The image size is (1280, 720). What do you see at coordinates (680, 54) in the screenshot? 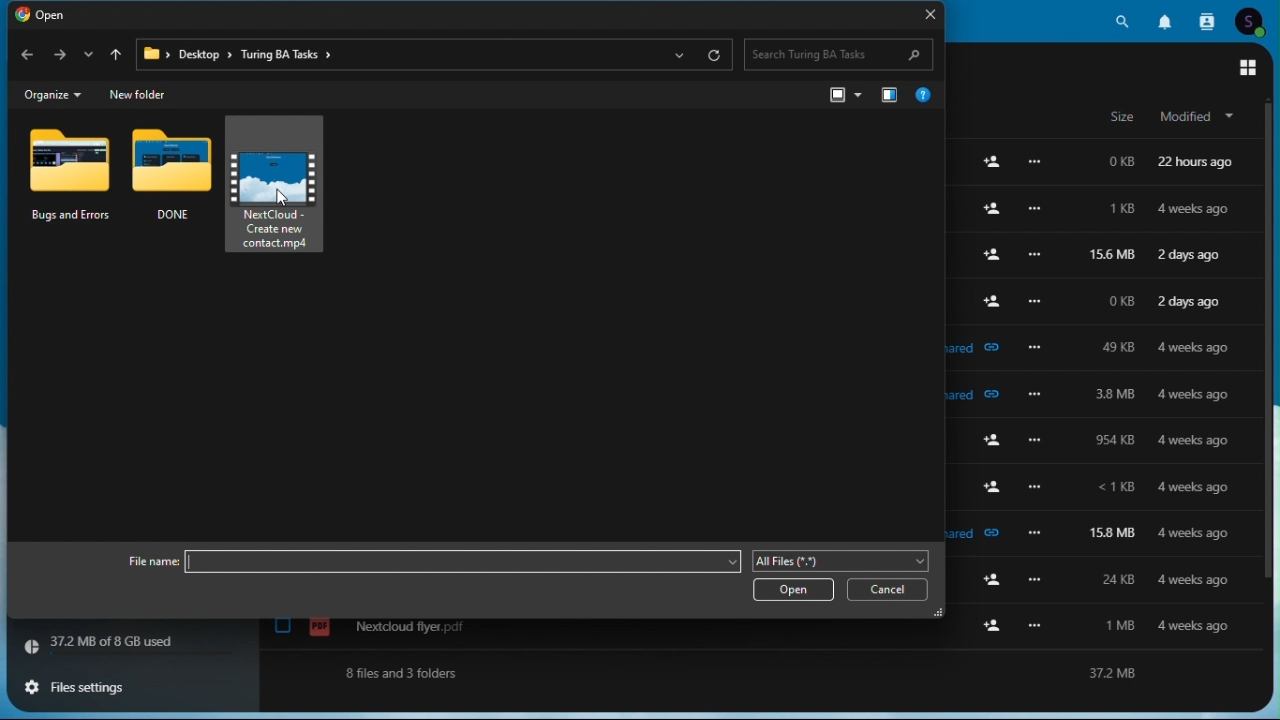
I see `show` at bounding box center [680, 54].